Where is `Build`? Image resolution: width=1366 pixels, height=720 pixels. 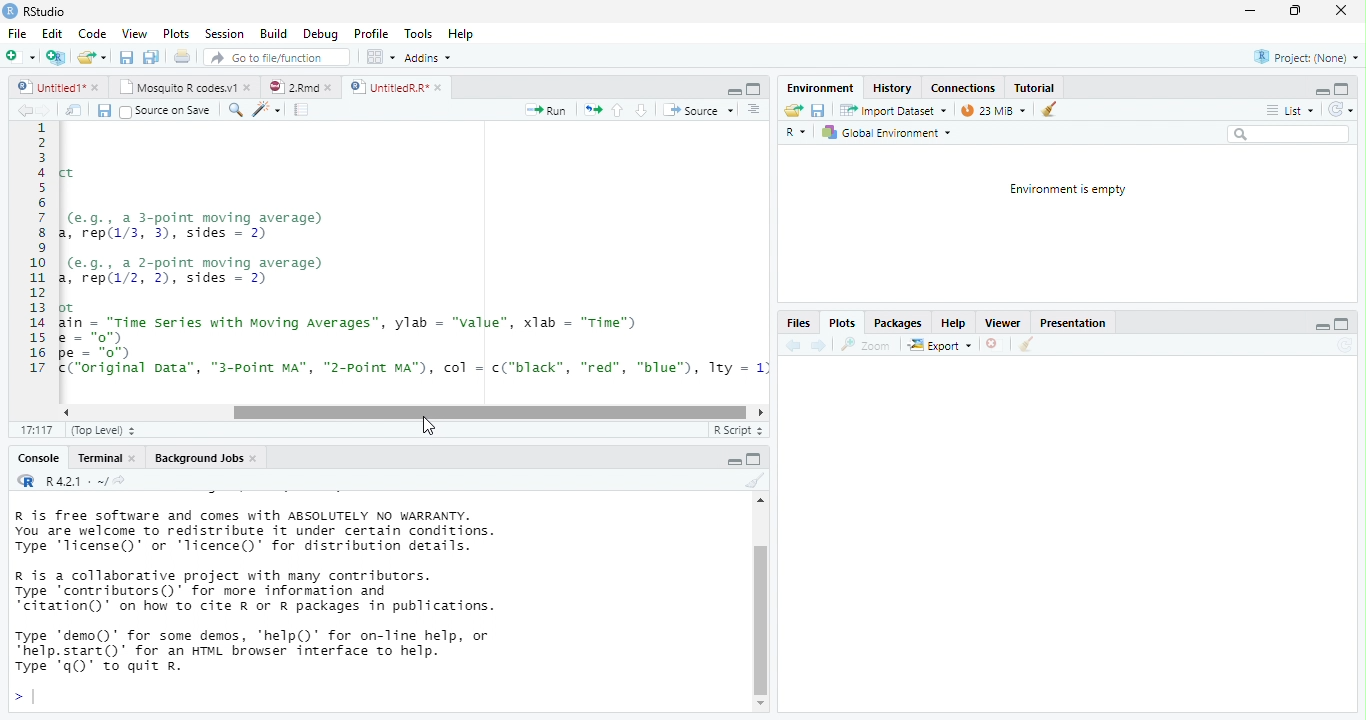
Build is located at coordinates (273, 34).